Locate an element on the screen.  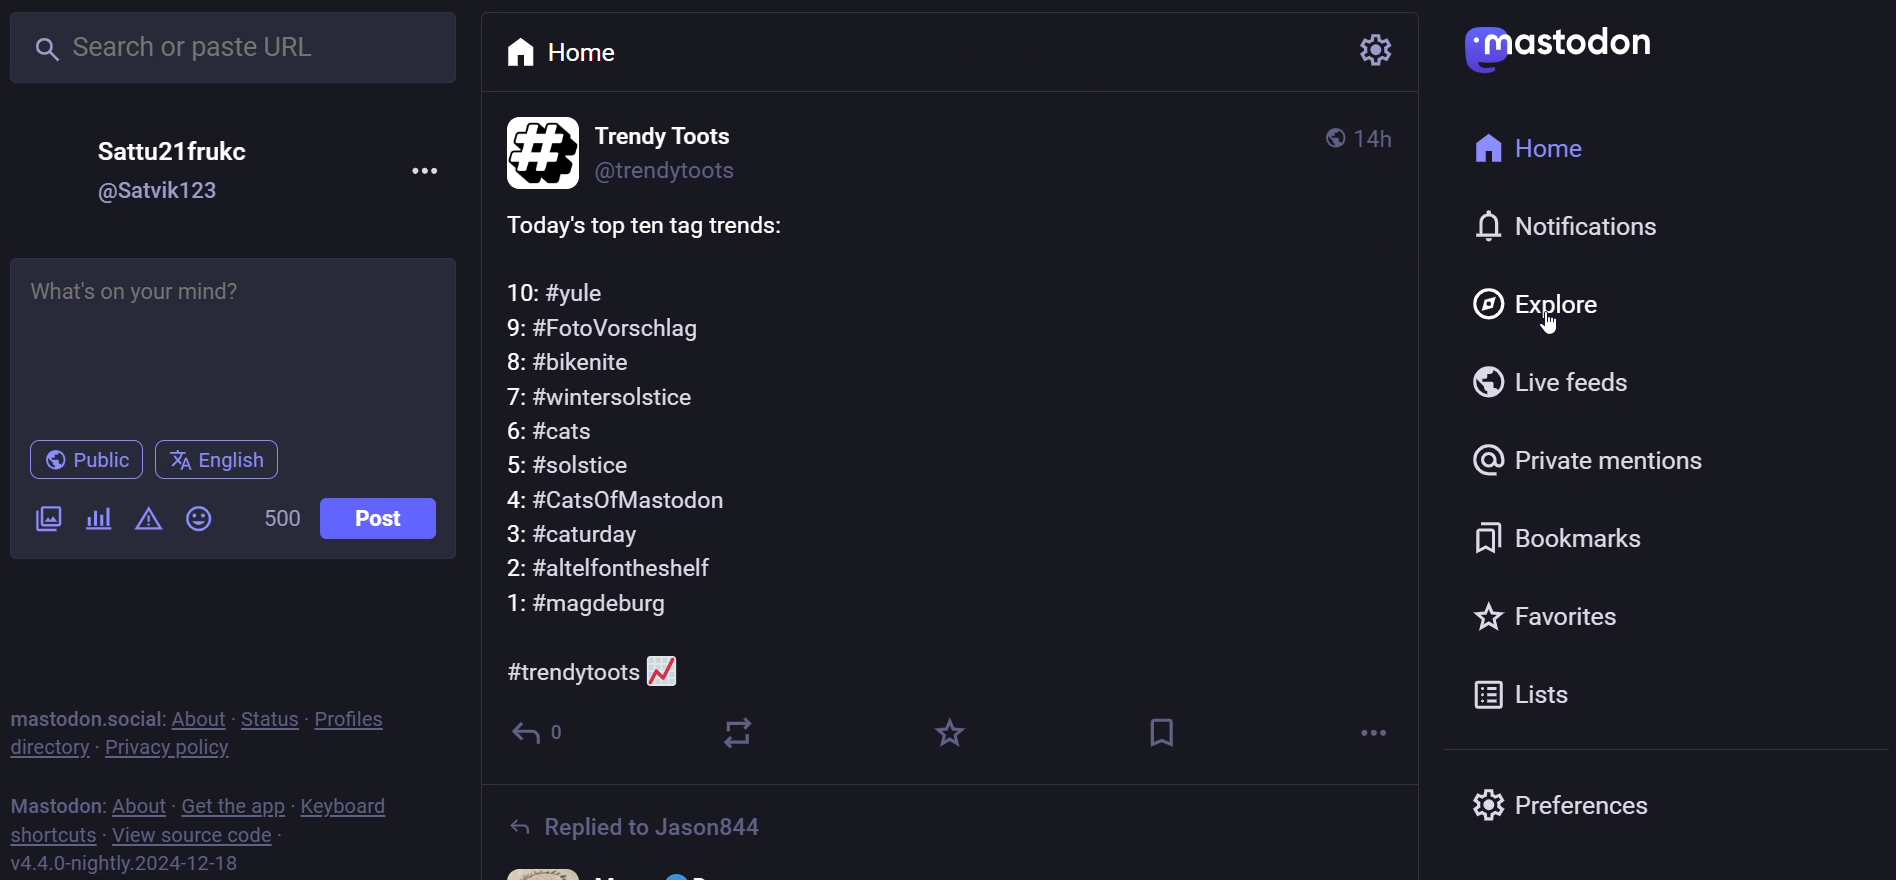
v4.4.0-nightly.2024-12-18 is located at coordinates (155, 864).